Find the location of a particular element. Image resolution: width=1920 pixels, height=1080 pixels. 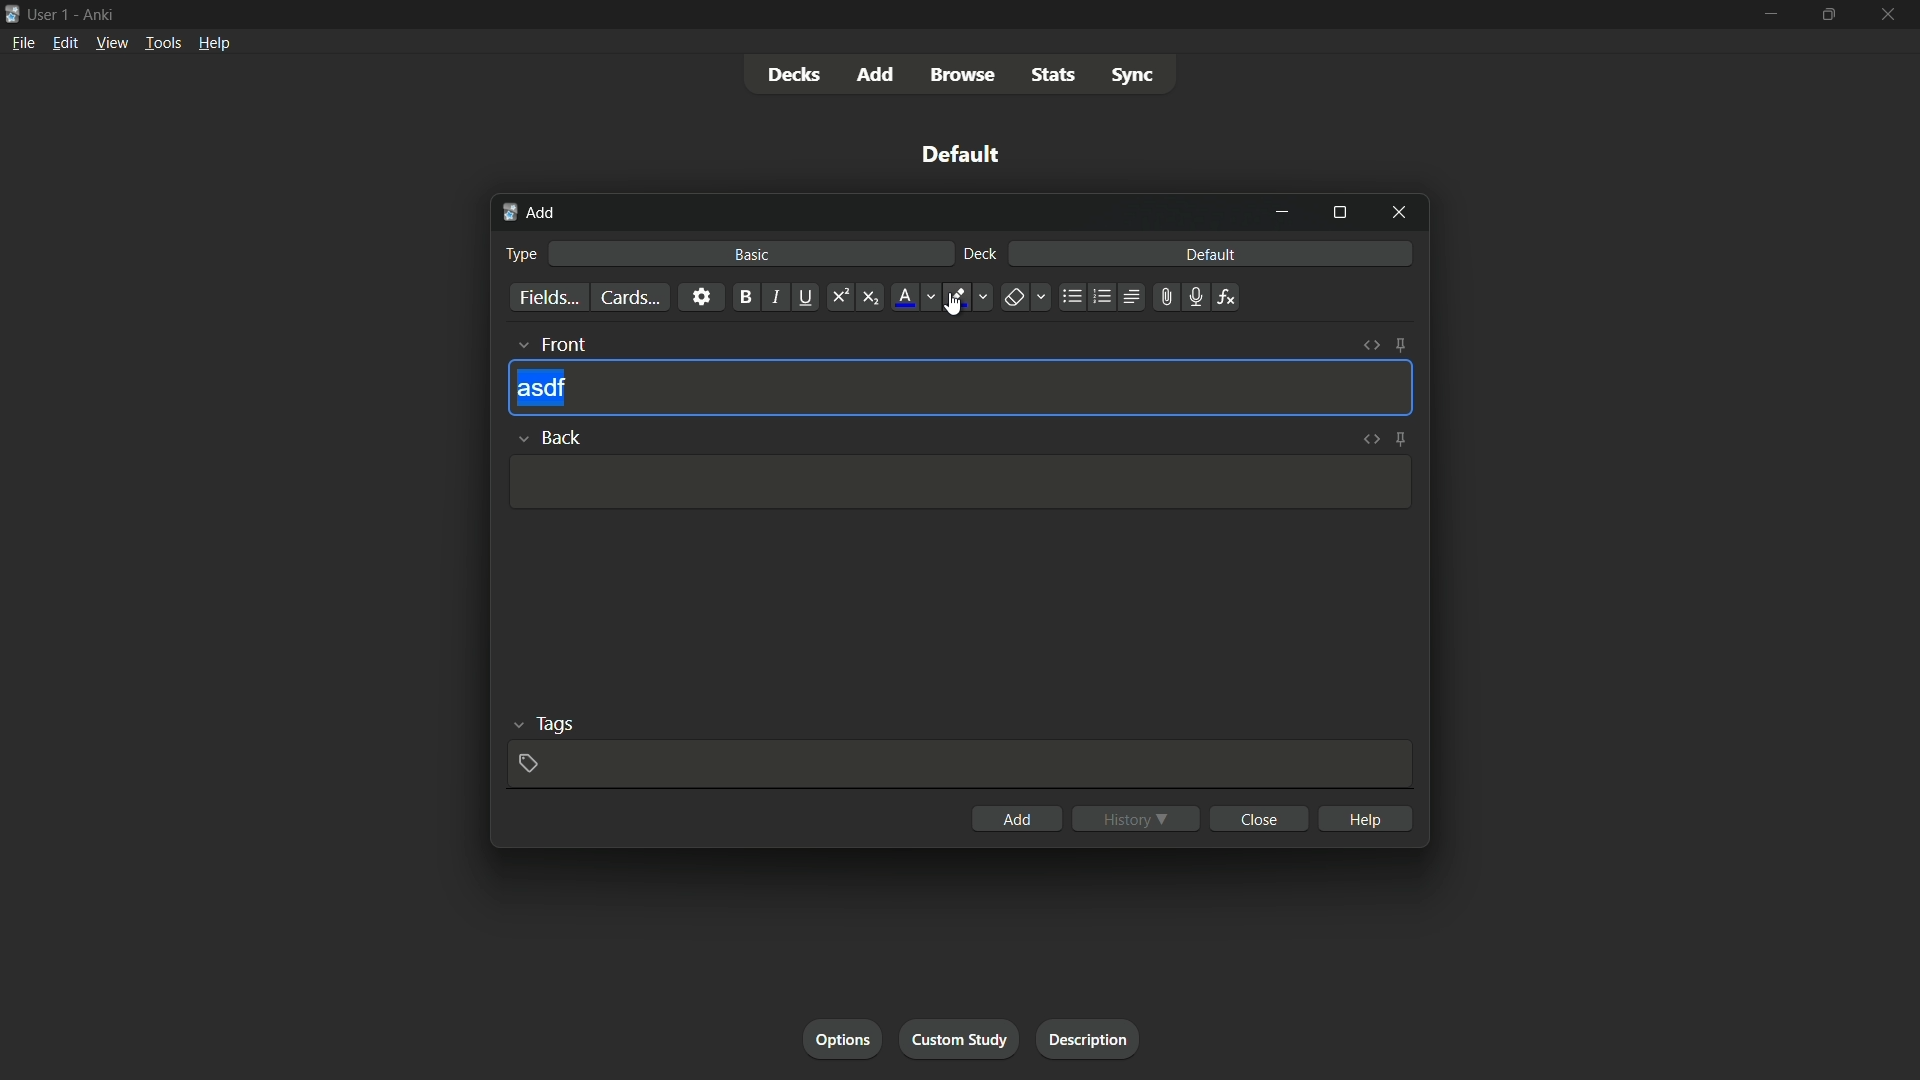

minimize is located at coordinates (1282, 212).